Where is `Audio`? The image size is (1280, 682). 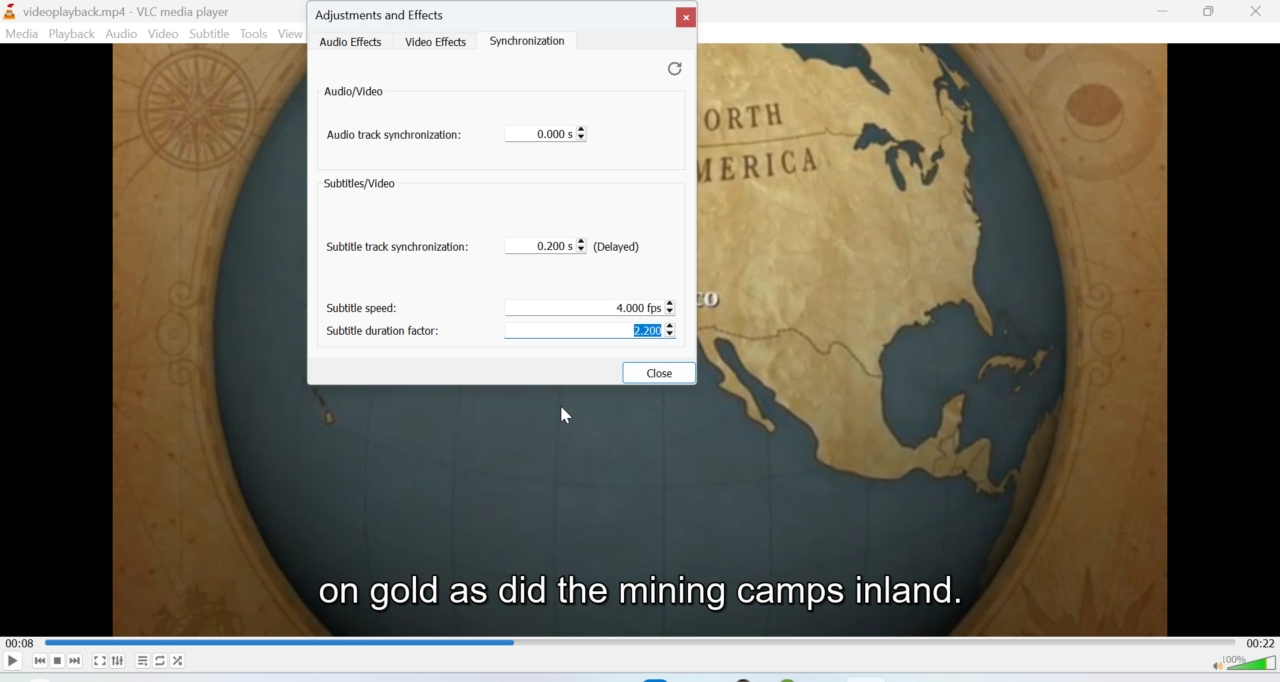 Audio is located at coordinates (123, 35).